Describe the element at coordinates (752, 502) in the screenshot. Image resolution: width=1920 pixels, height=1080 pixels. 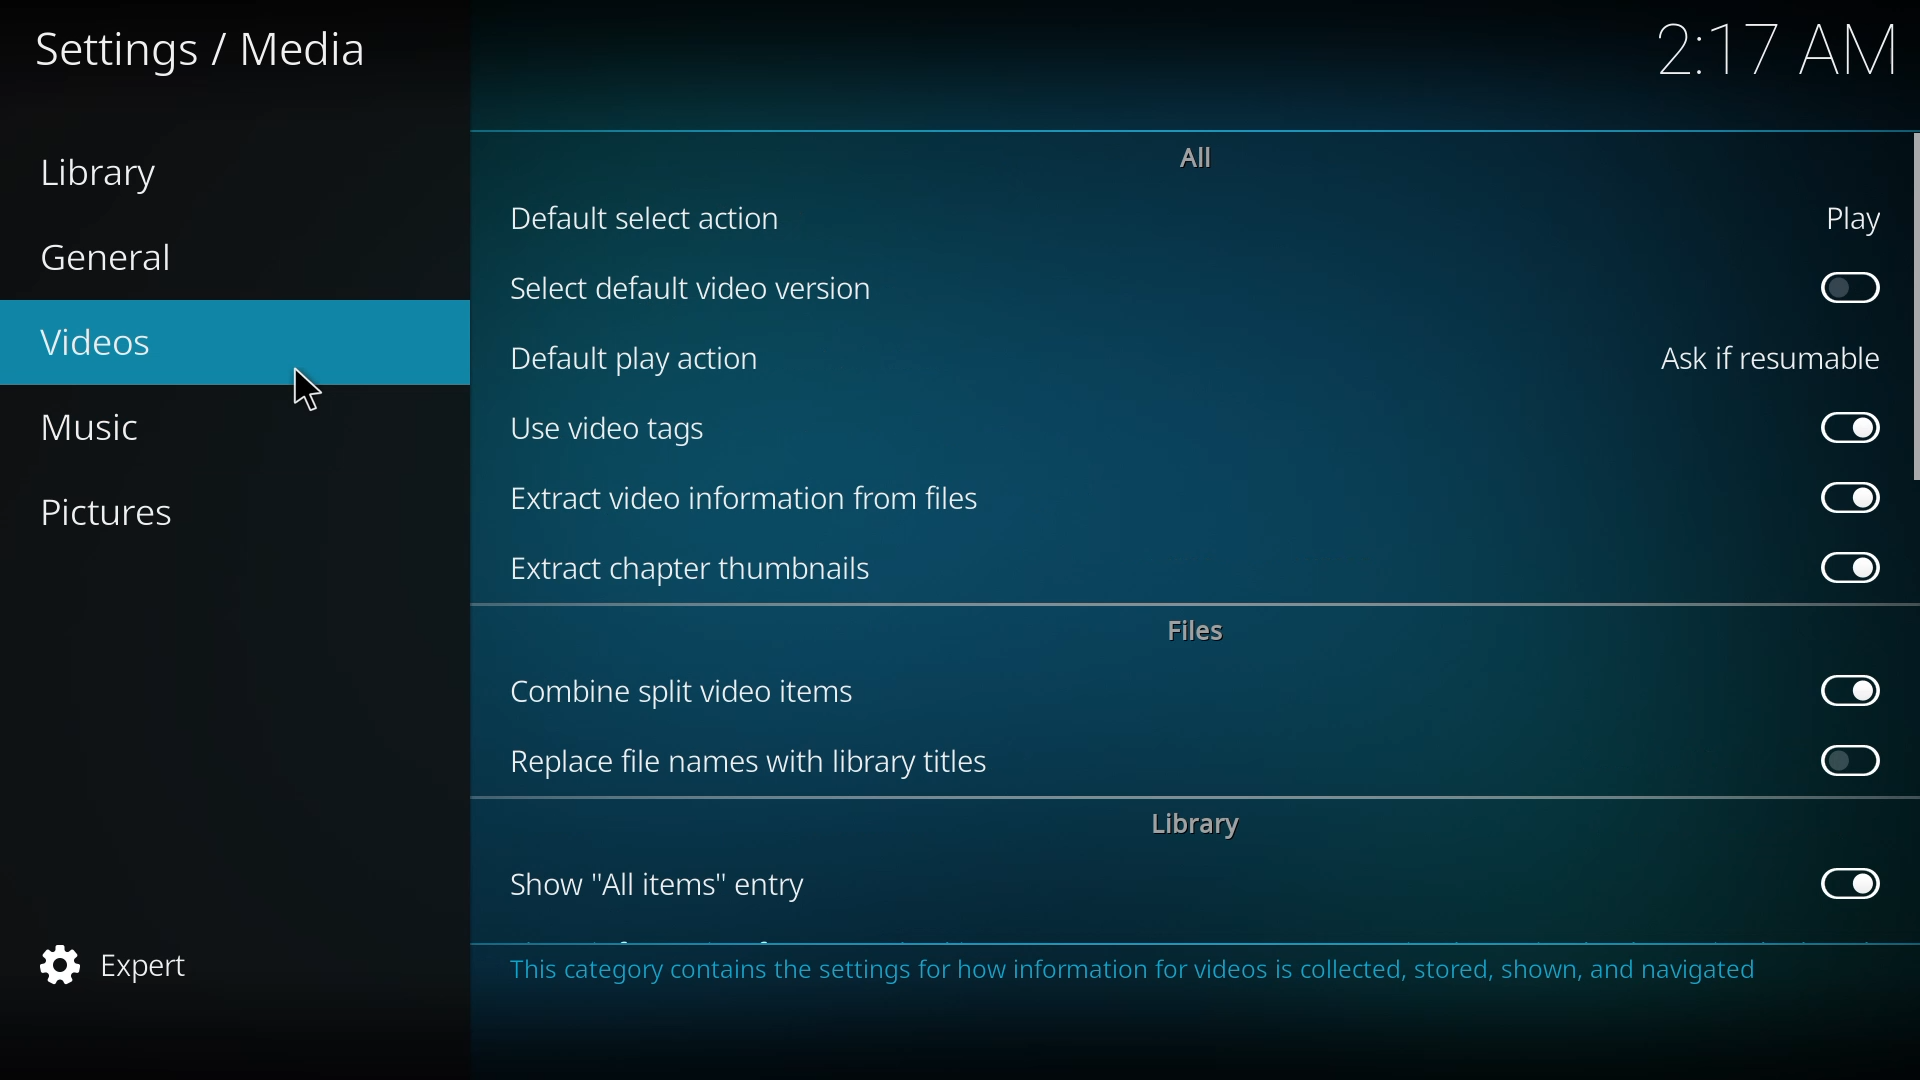
I see `extract video information from files` at that location.